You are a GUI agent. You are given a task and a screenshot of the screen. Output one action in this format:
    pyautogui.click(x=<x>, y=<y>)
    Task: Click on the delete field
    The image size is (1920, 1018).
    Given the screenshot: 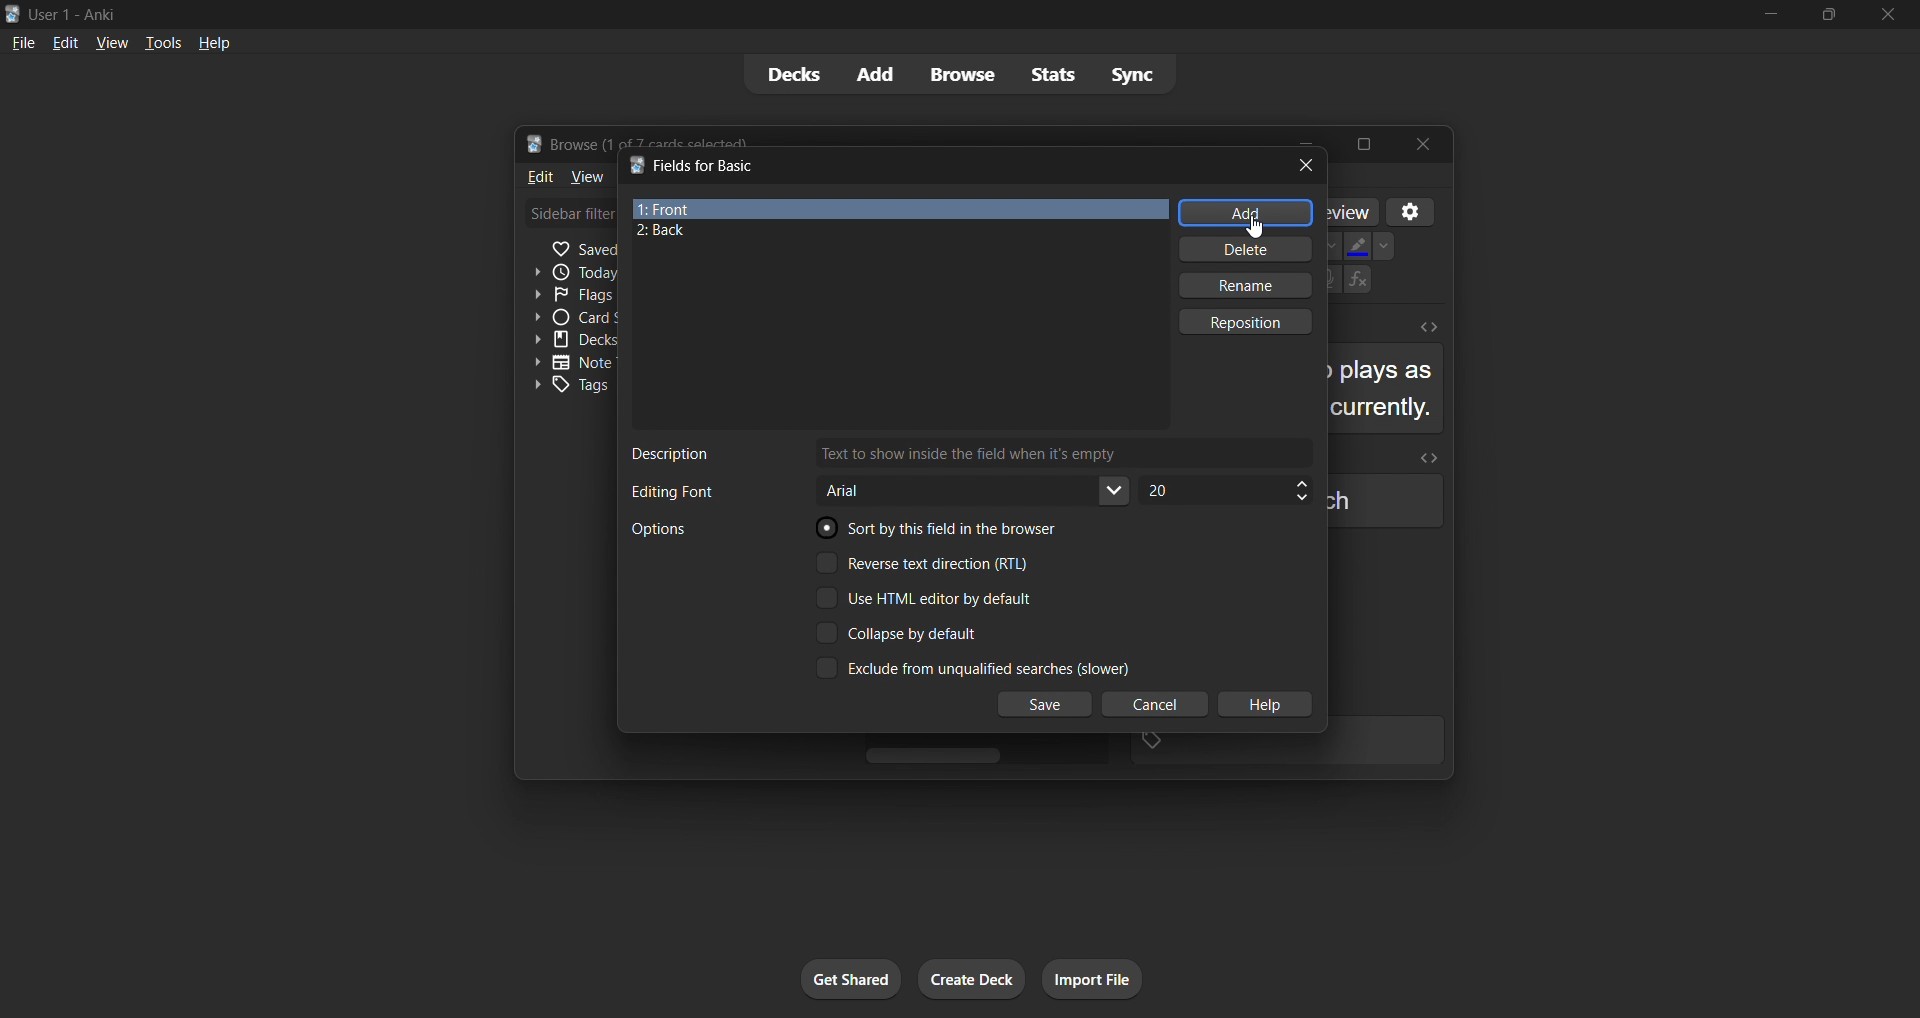 What is the action you would take?
    pyautogui.click(x=1241, y=251)
    